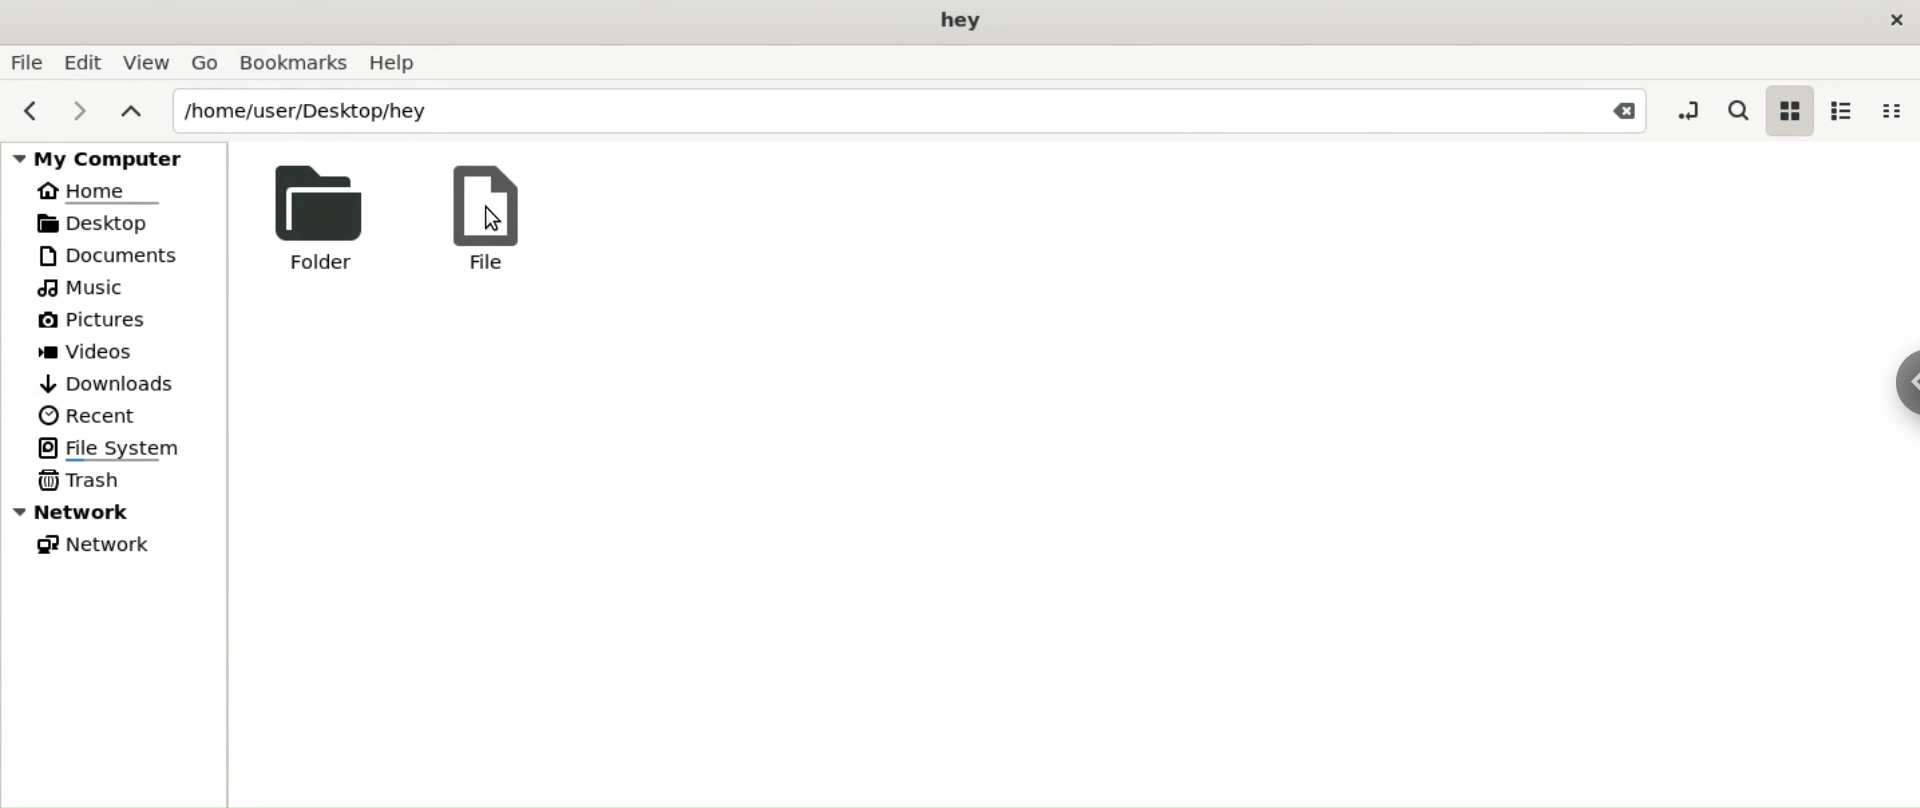 This screenshot has height=808, width=1920. Describe the element at coordinates (1893, 111) in the screenshot. I see `compact view` at that location.